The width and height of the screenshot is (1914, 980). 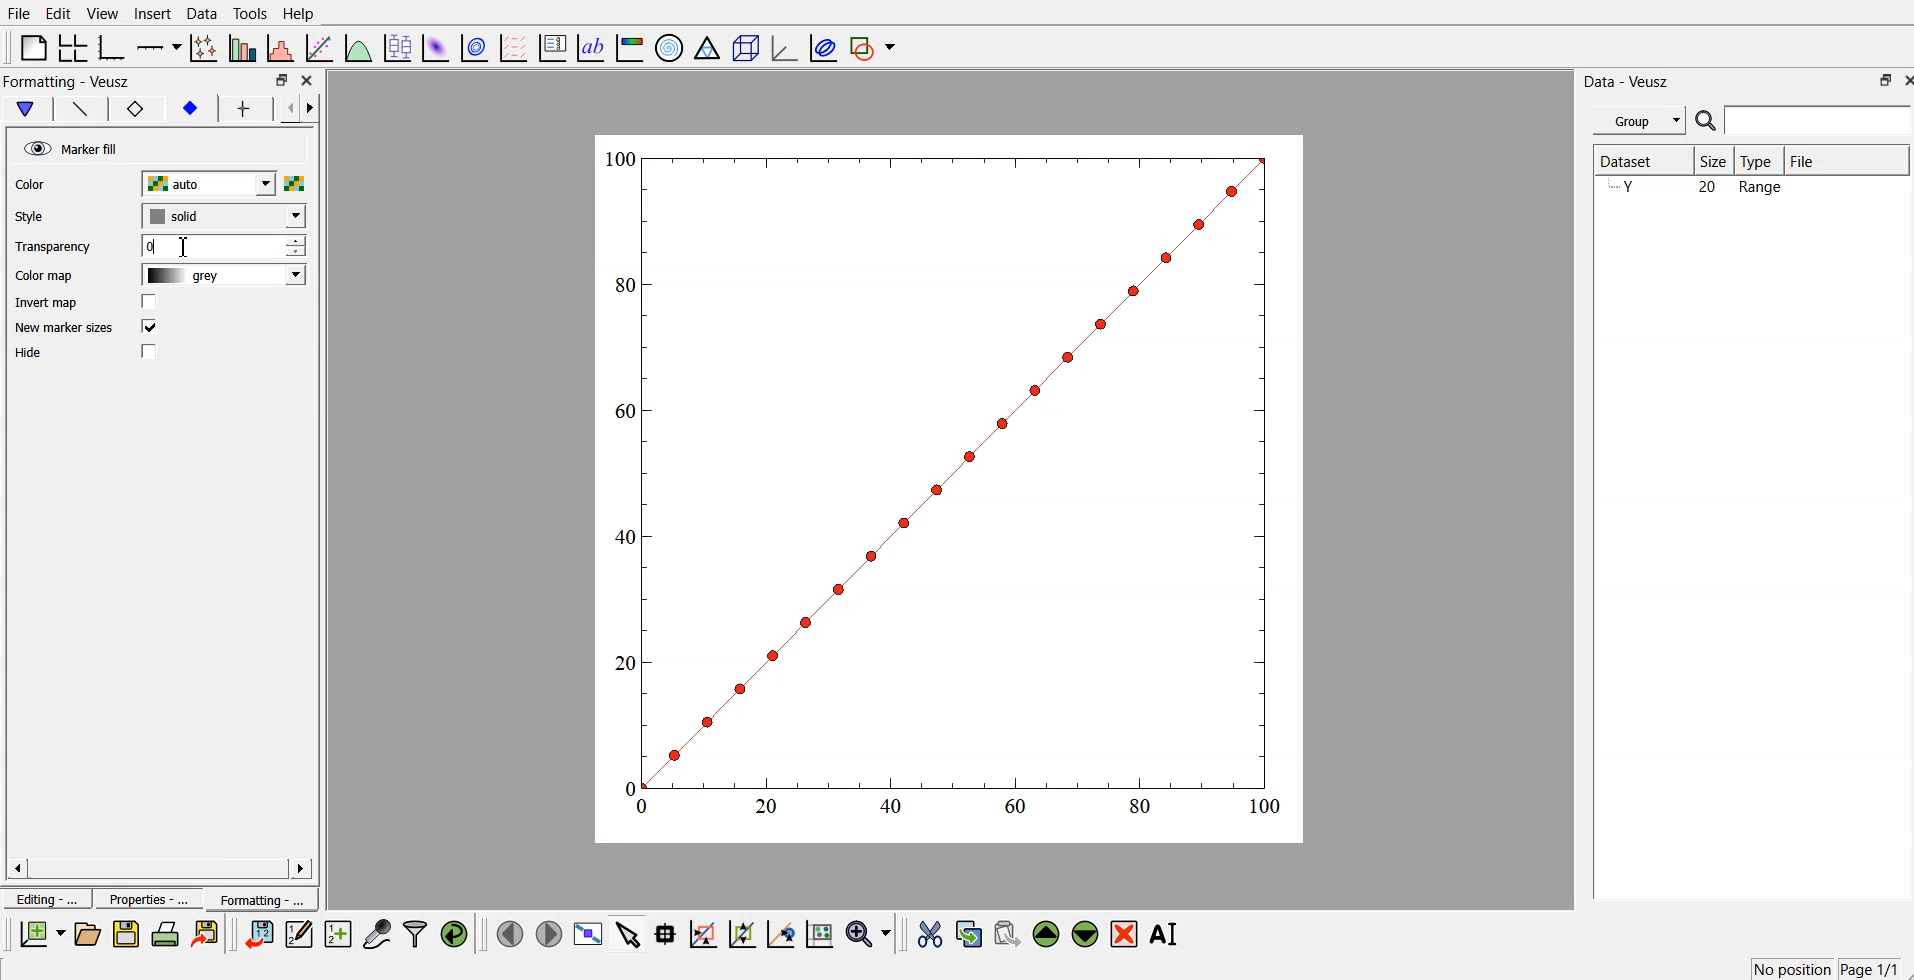 What do you see at coordinates (631, 46) in the screenshot?
I see `image color bar` at bounding box center [631, 46].